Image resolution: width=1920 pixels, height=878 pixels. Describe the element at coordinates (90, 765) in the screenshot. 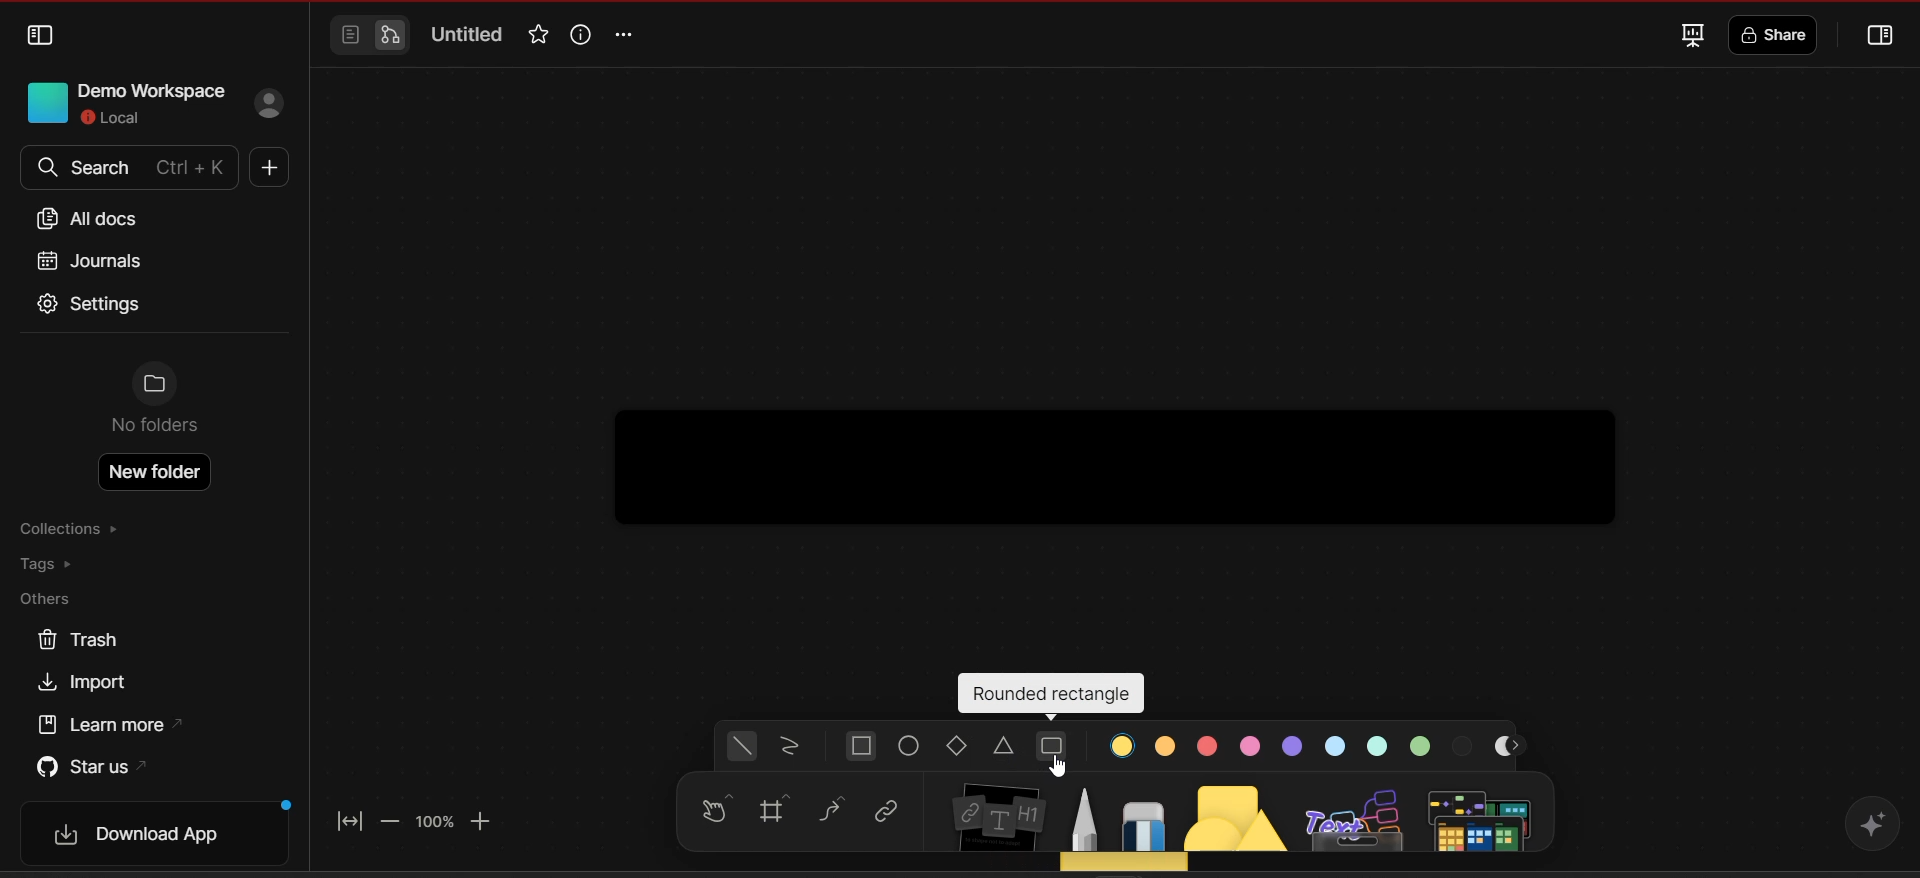

I see `star us` at that location.